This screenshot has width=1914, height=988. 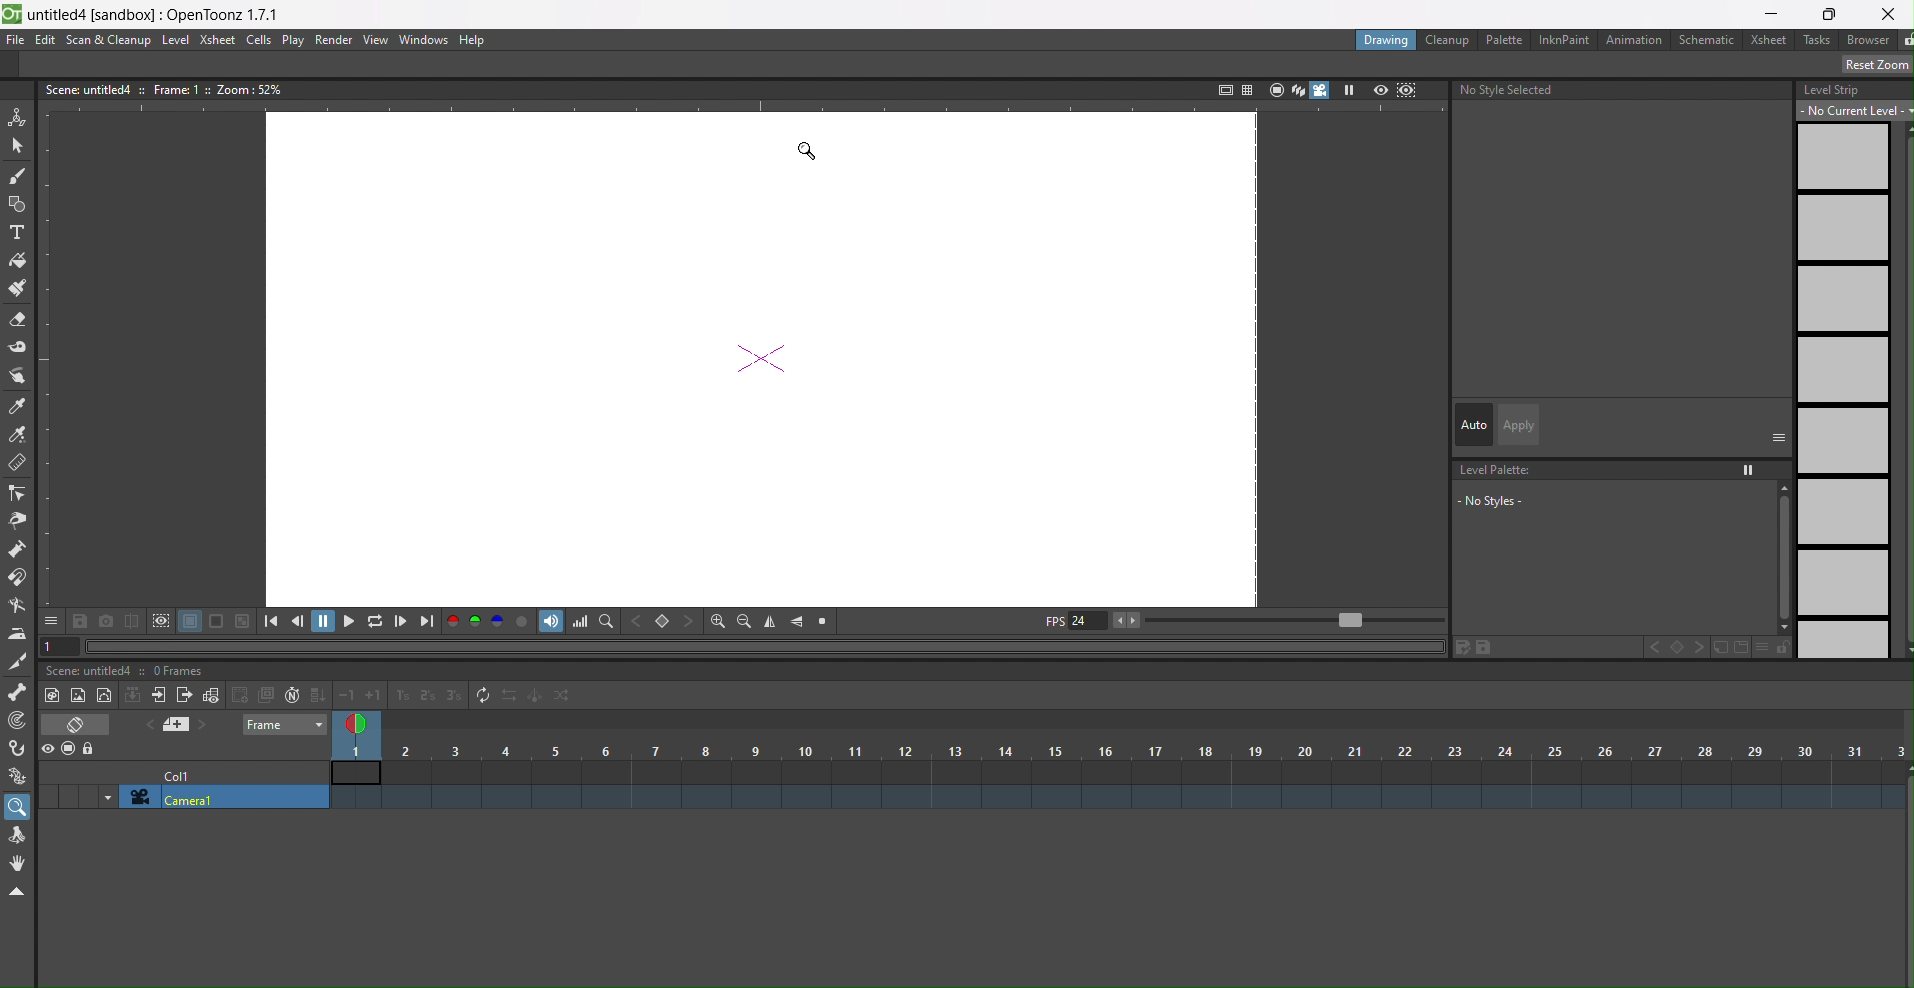 I want to click on , so click(x=507, y=697).